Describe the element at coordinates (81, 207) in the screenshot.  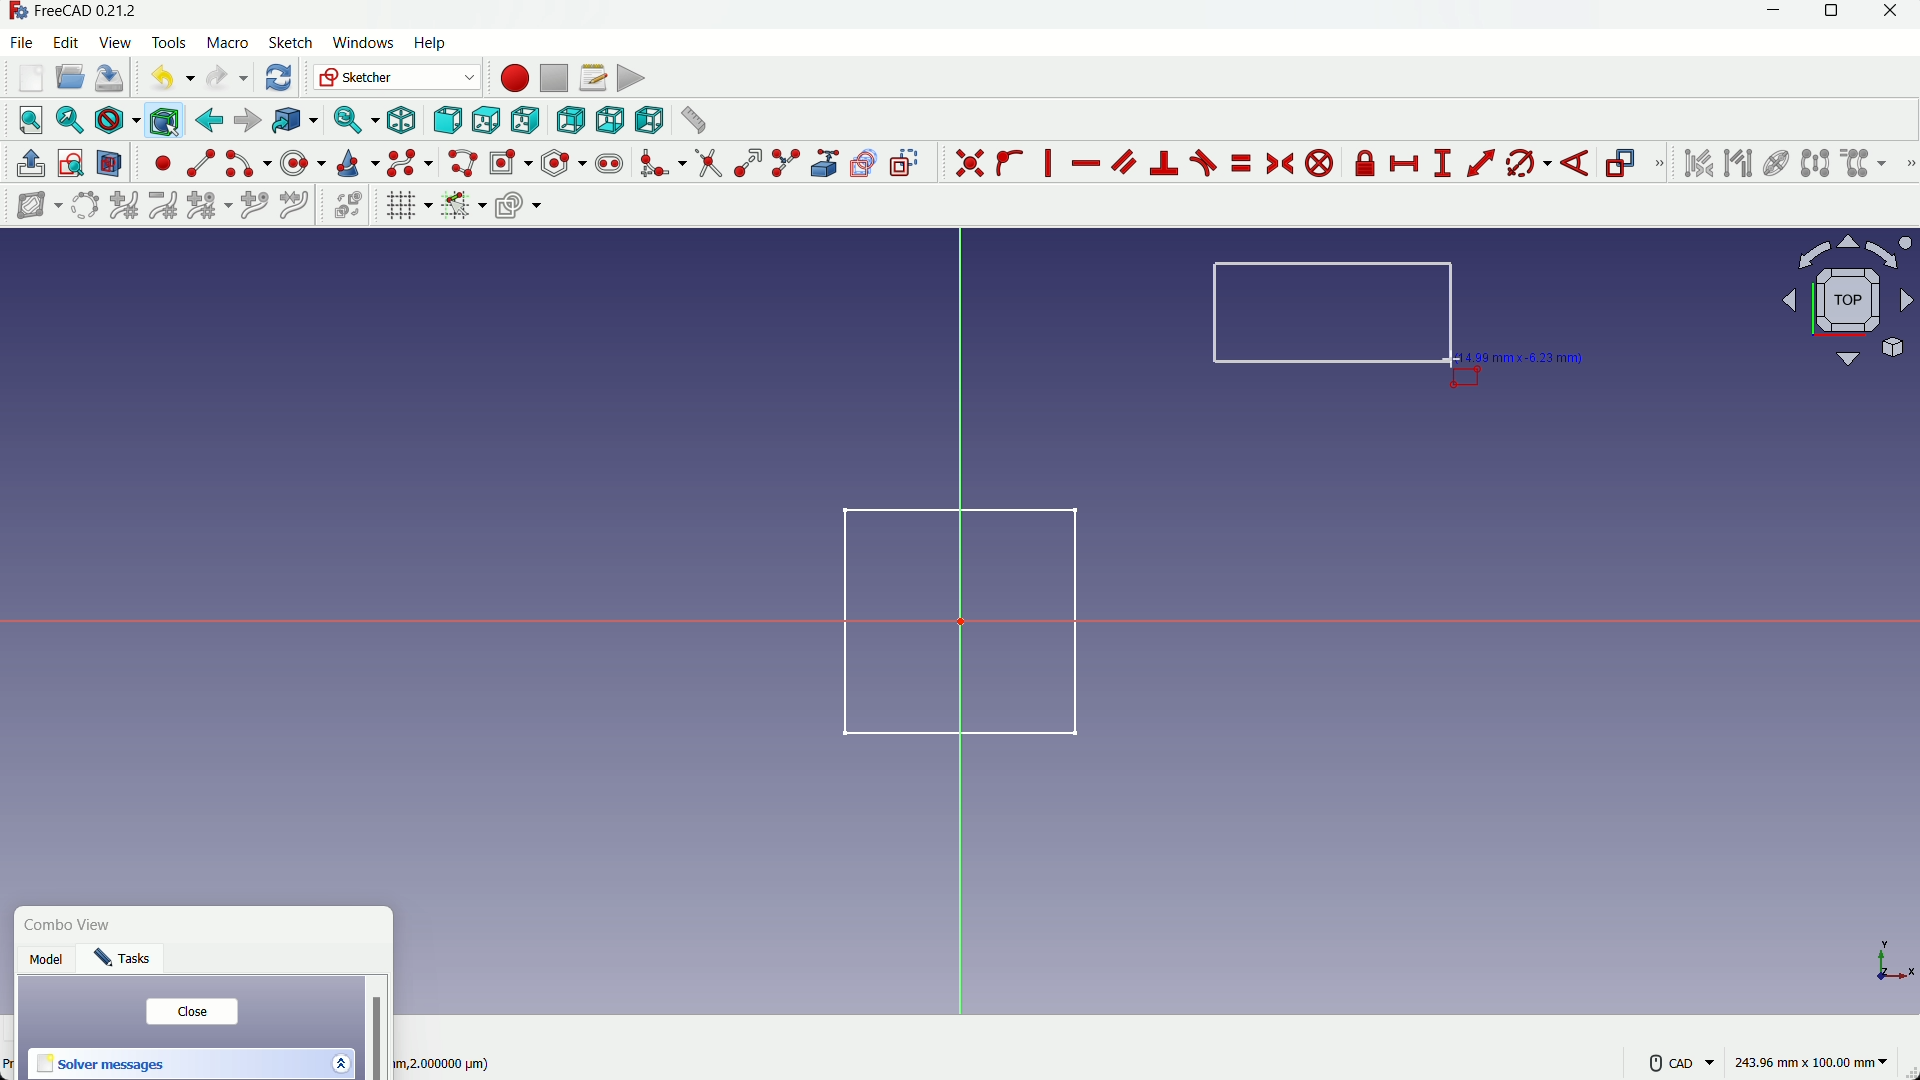
I see `convert geometry to B spiline` at that location.